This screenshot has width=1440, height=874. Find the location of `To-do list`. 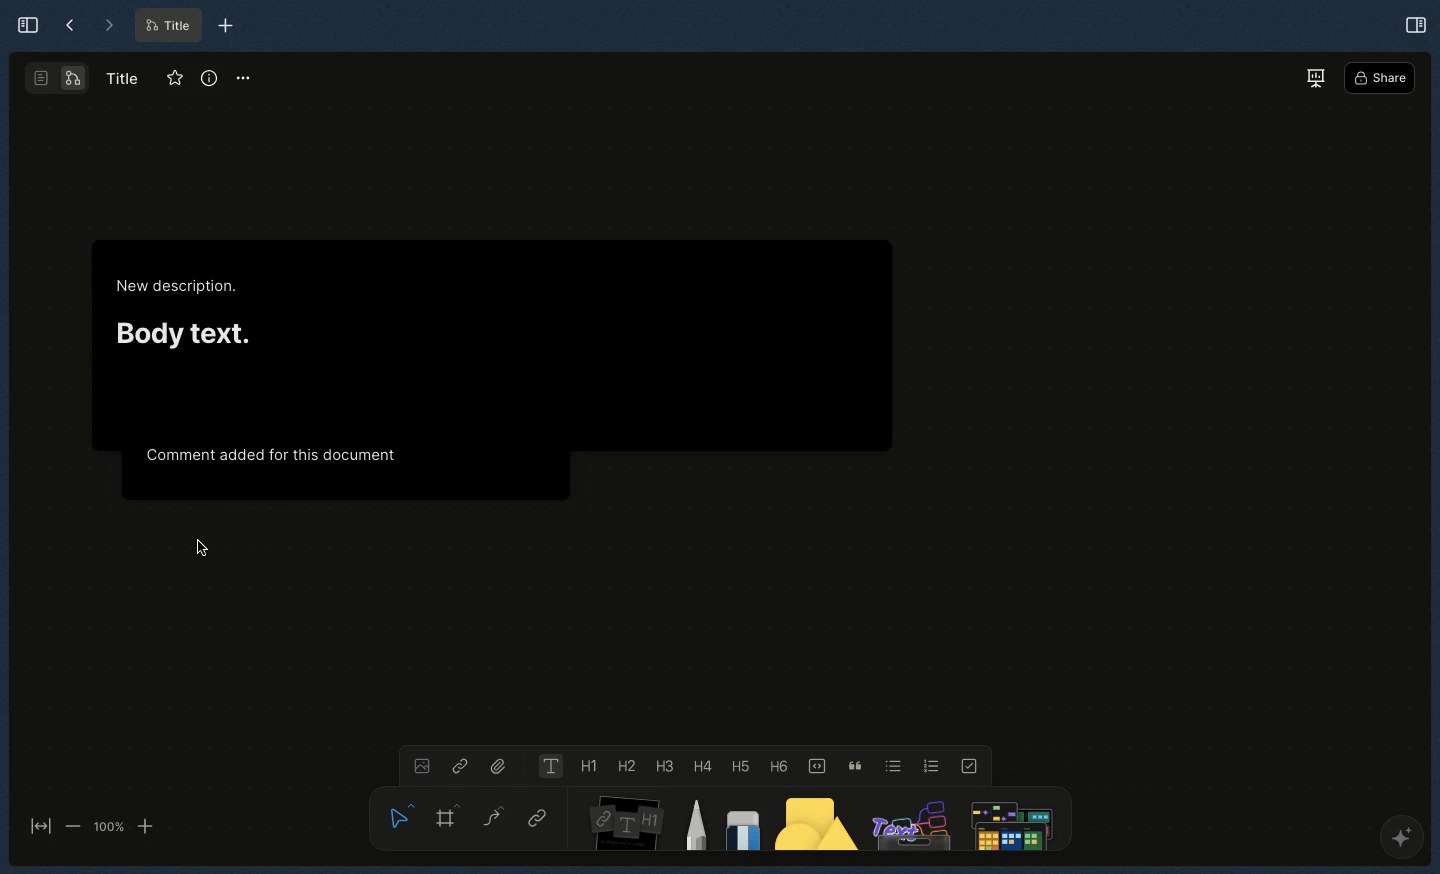

To-do list is located at coordinates (972, 765).